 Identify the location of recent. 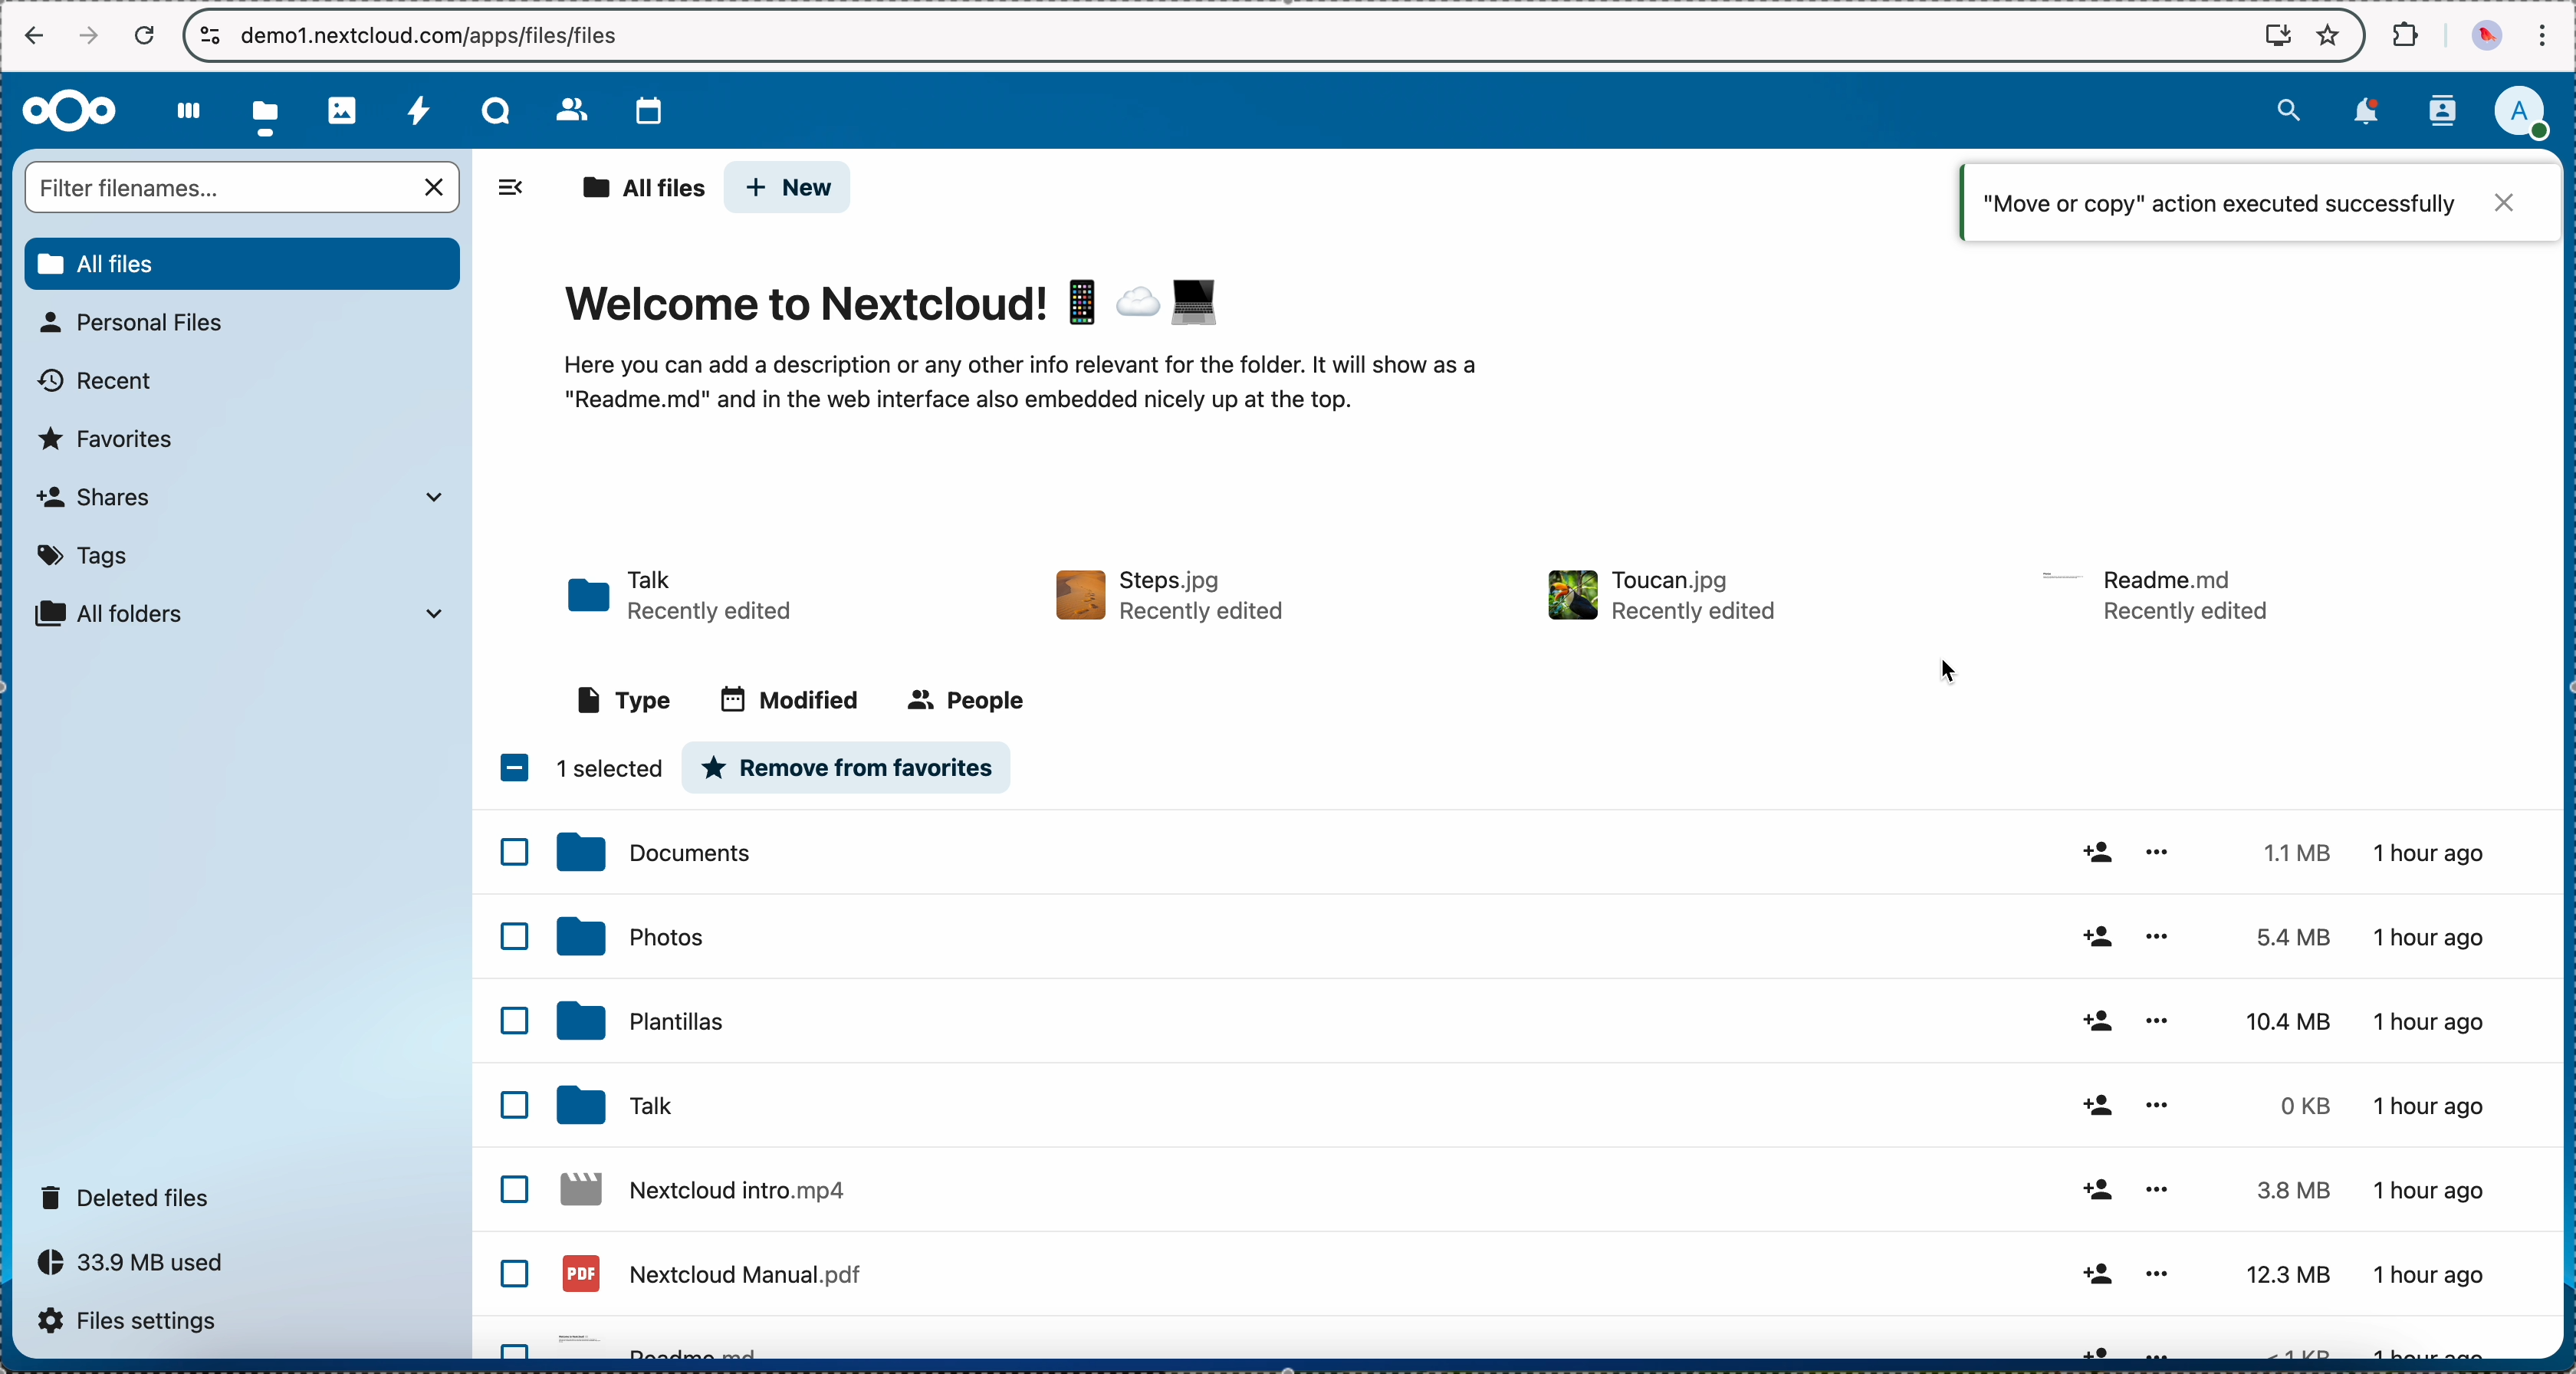
(92, 385).